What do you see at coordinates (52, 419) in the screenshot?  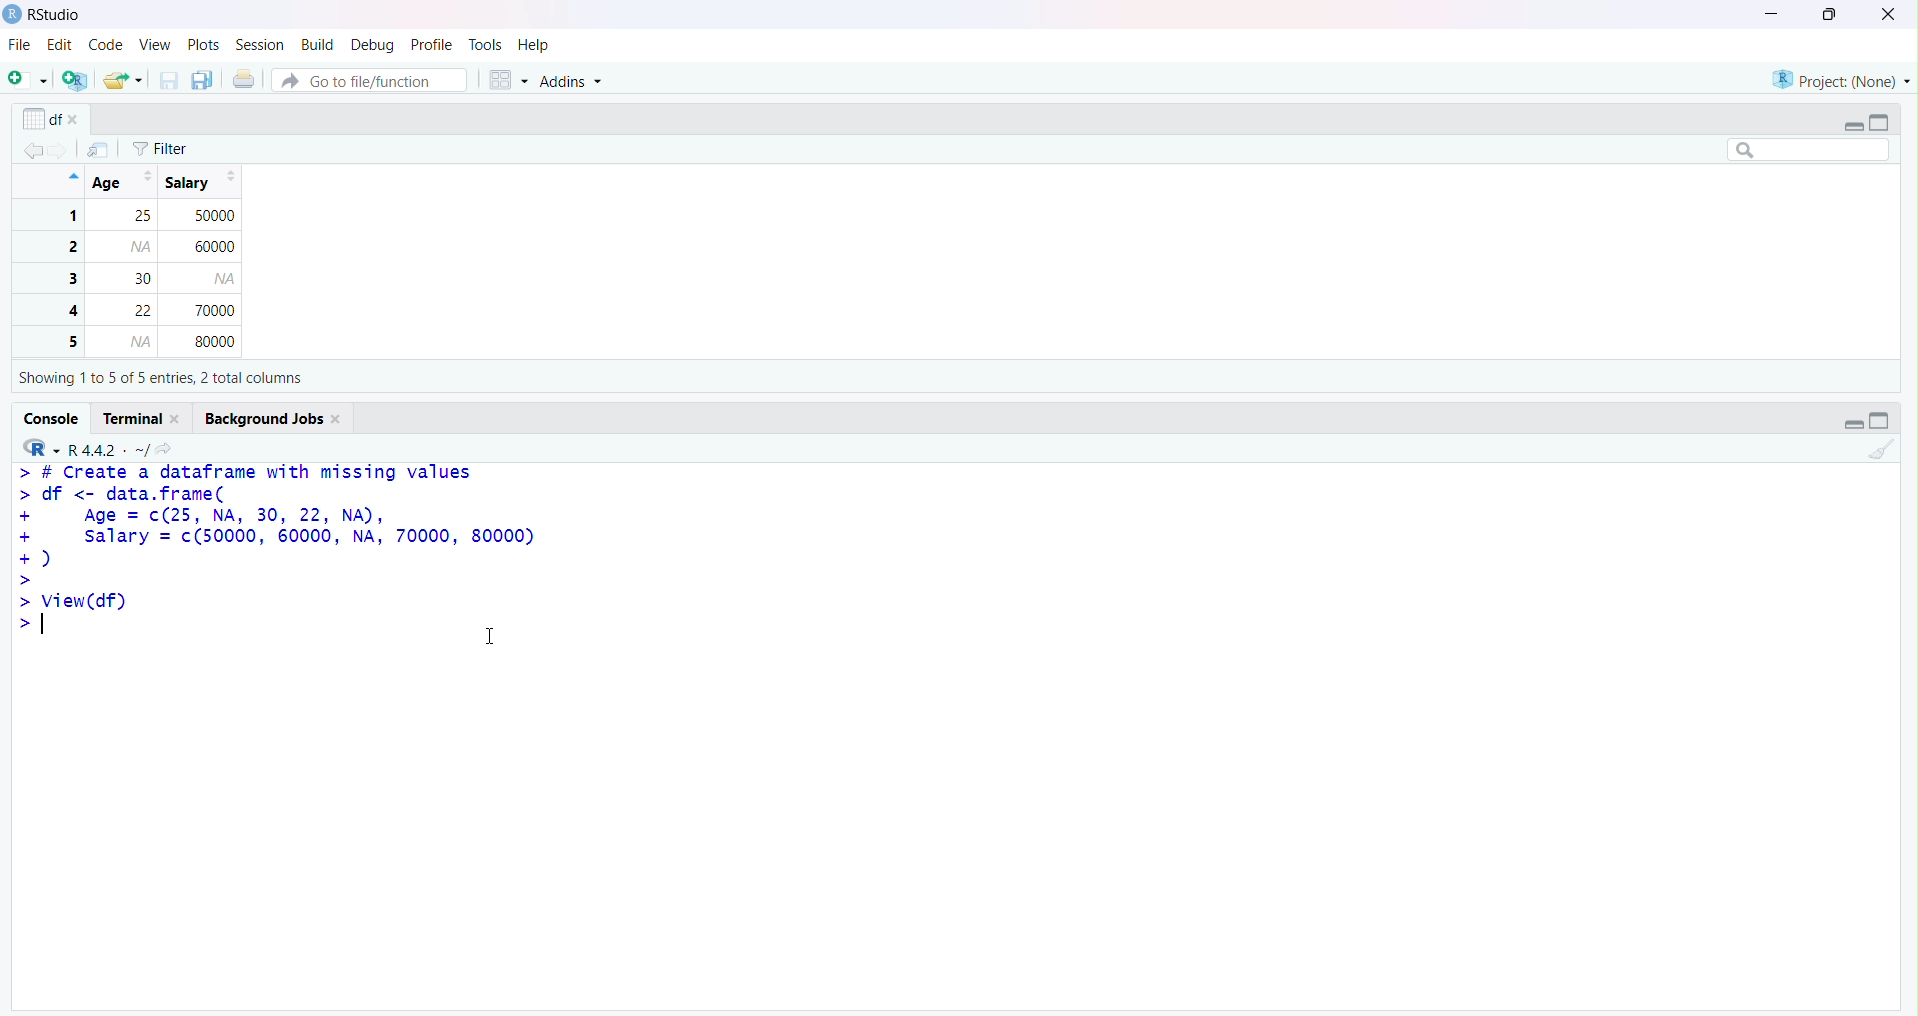 I see `Console` at bounding box center [52, 419].